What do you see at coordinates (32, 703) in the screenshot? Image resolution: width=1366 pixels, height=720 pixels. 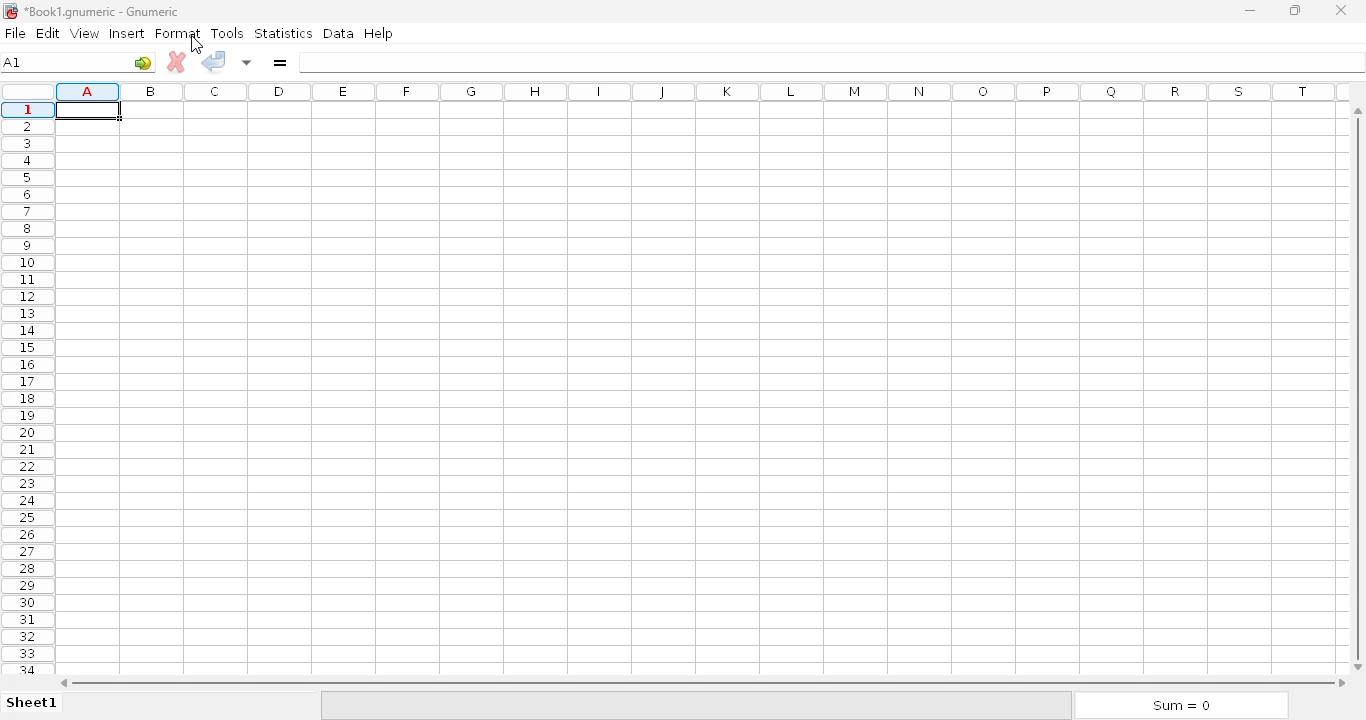 I see `sheet1` at bounding box center [32, 703].